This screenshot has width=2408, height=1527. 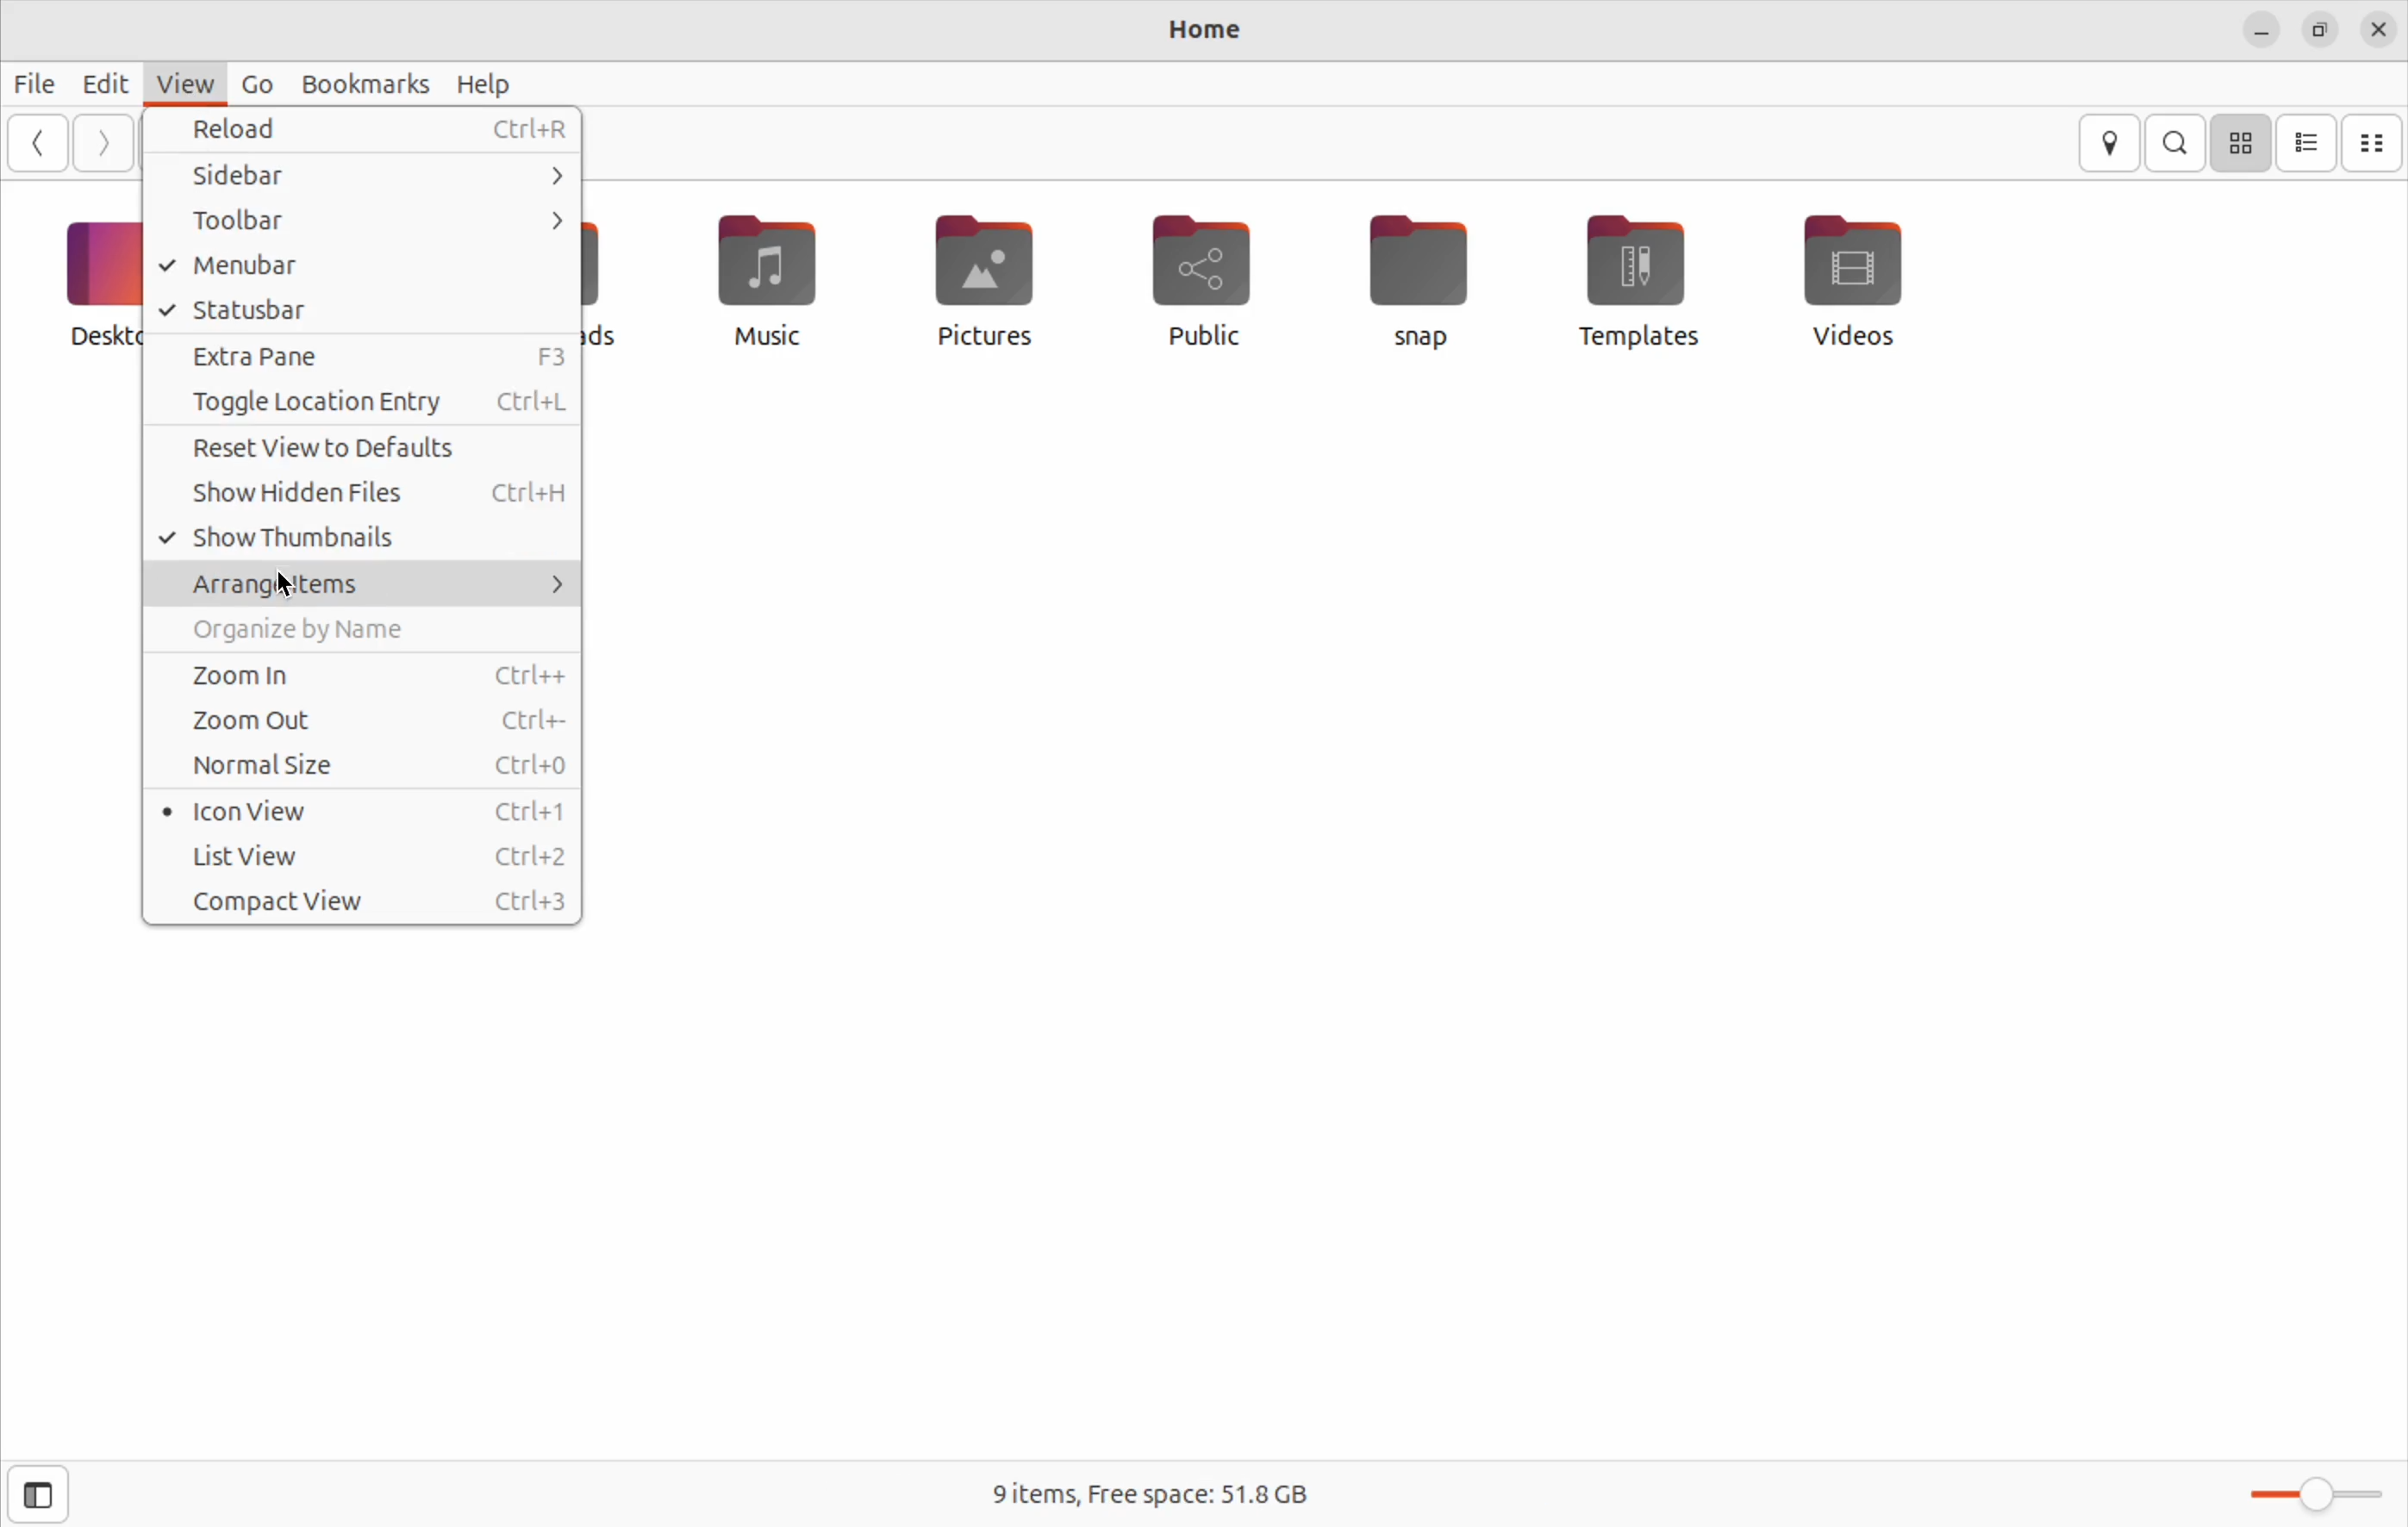 What do you see at coordinates (371, 80) in the screenshot?
I see `bookmarks` at bounding box center [371, 80].